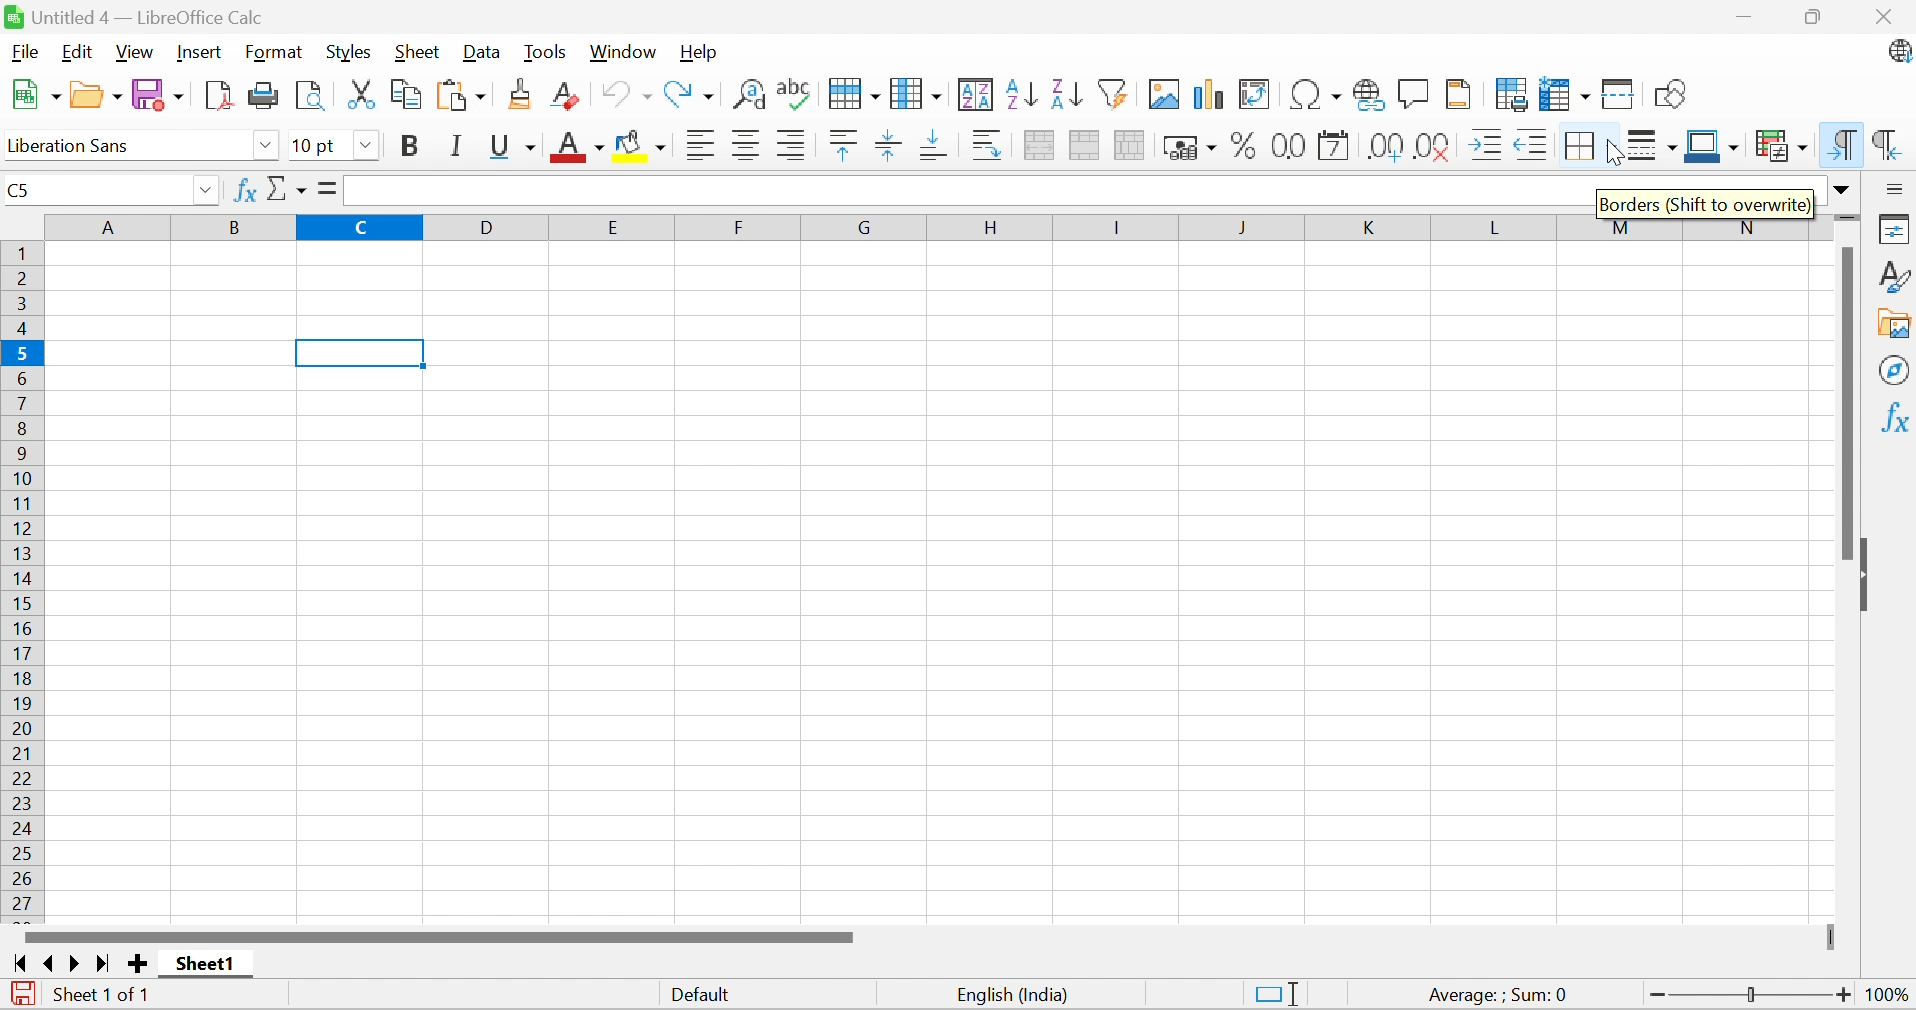  I want to click on Zoom in, so click(1845, 994).